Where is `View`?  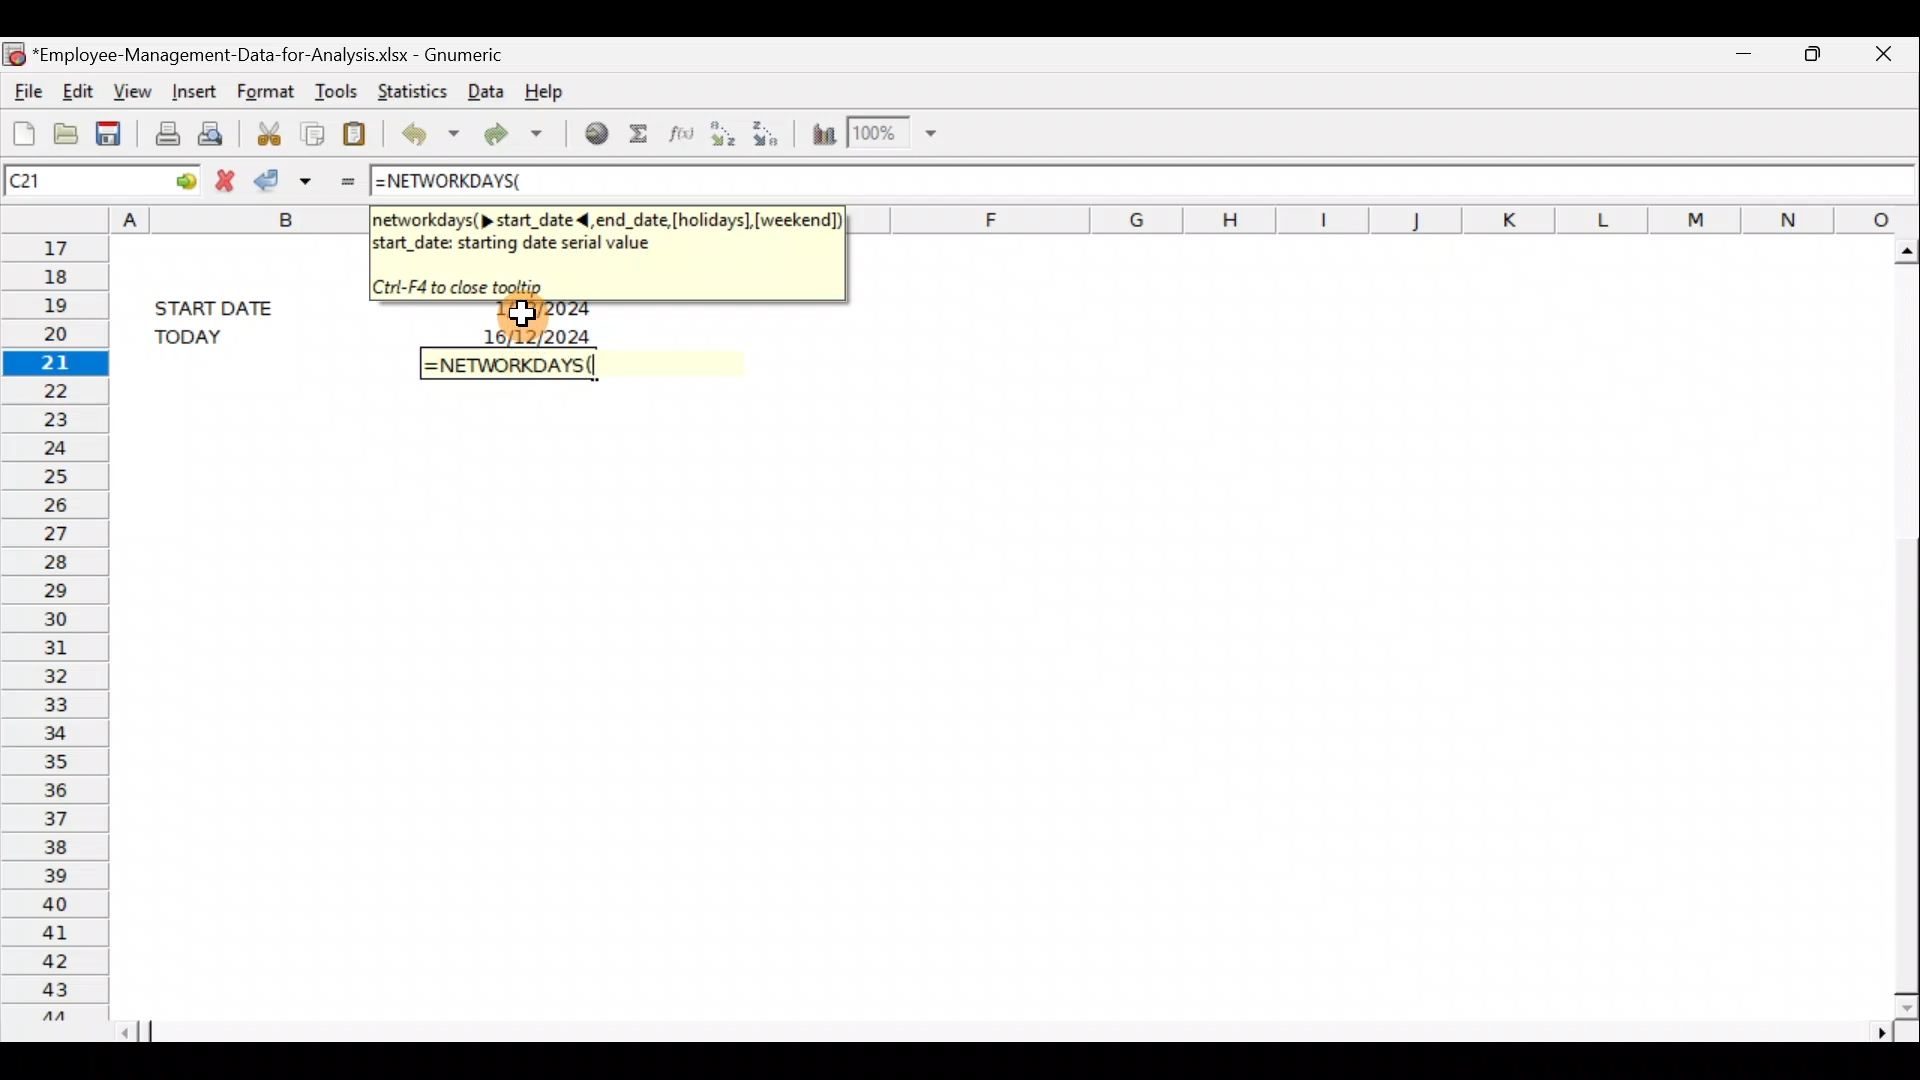
View is located at coordinates (134, 90).